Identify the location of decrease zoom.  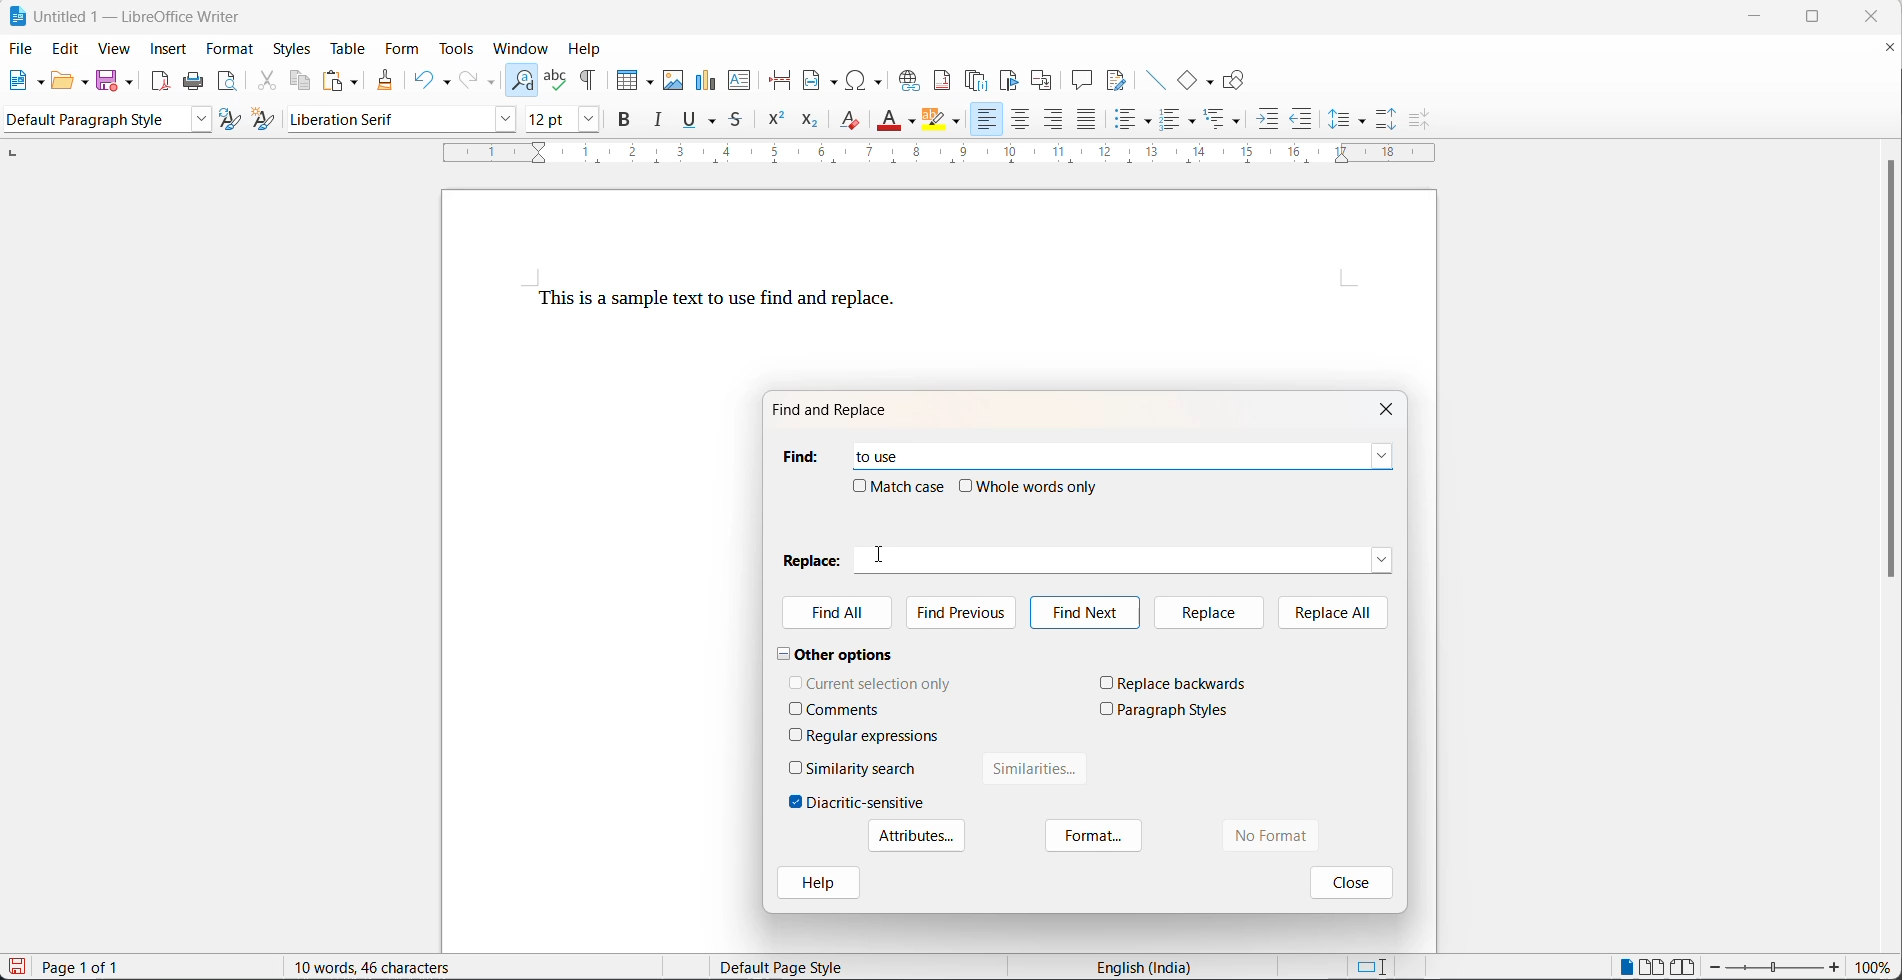
(1715, 967).